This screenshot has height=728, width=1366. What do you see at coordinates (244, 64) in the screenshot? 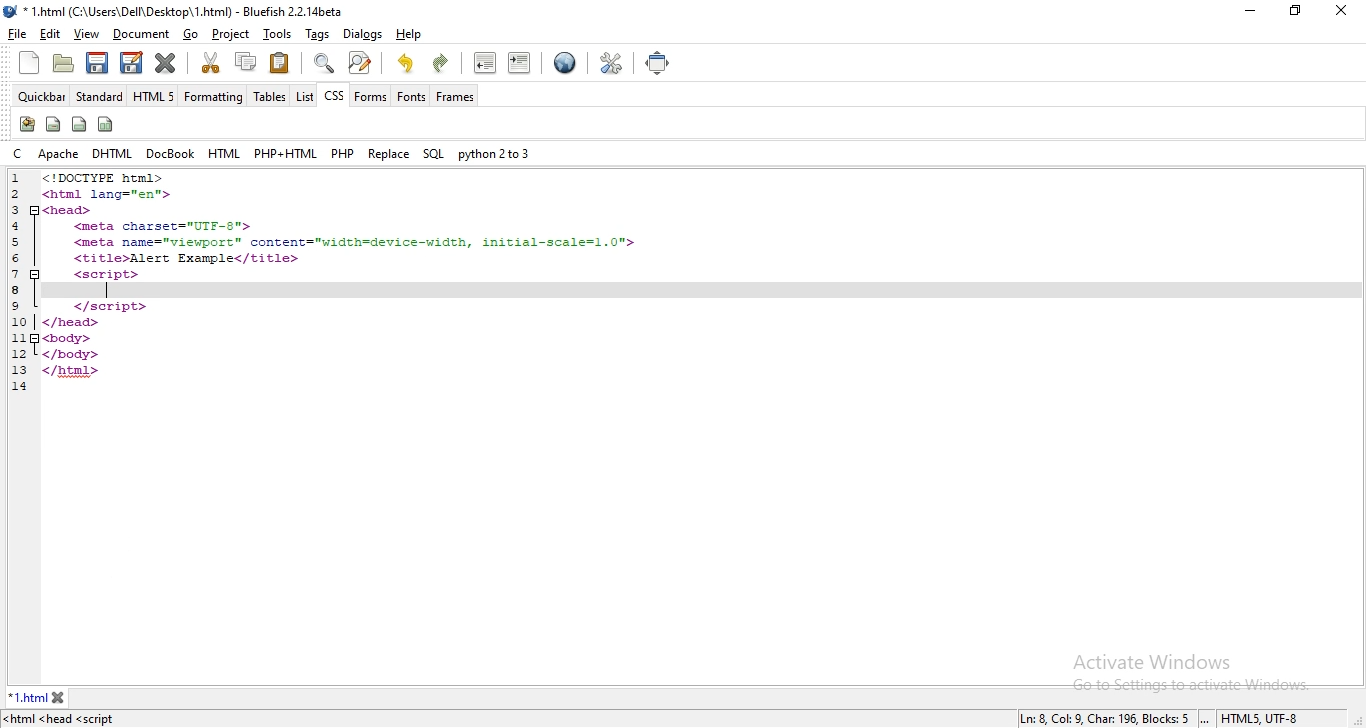
I see `copy` at bounding box center [244, 64].